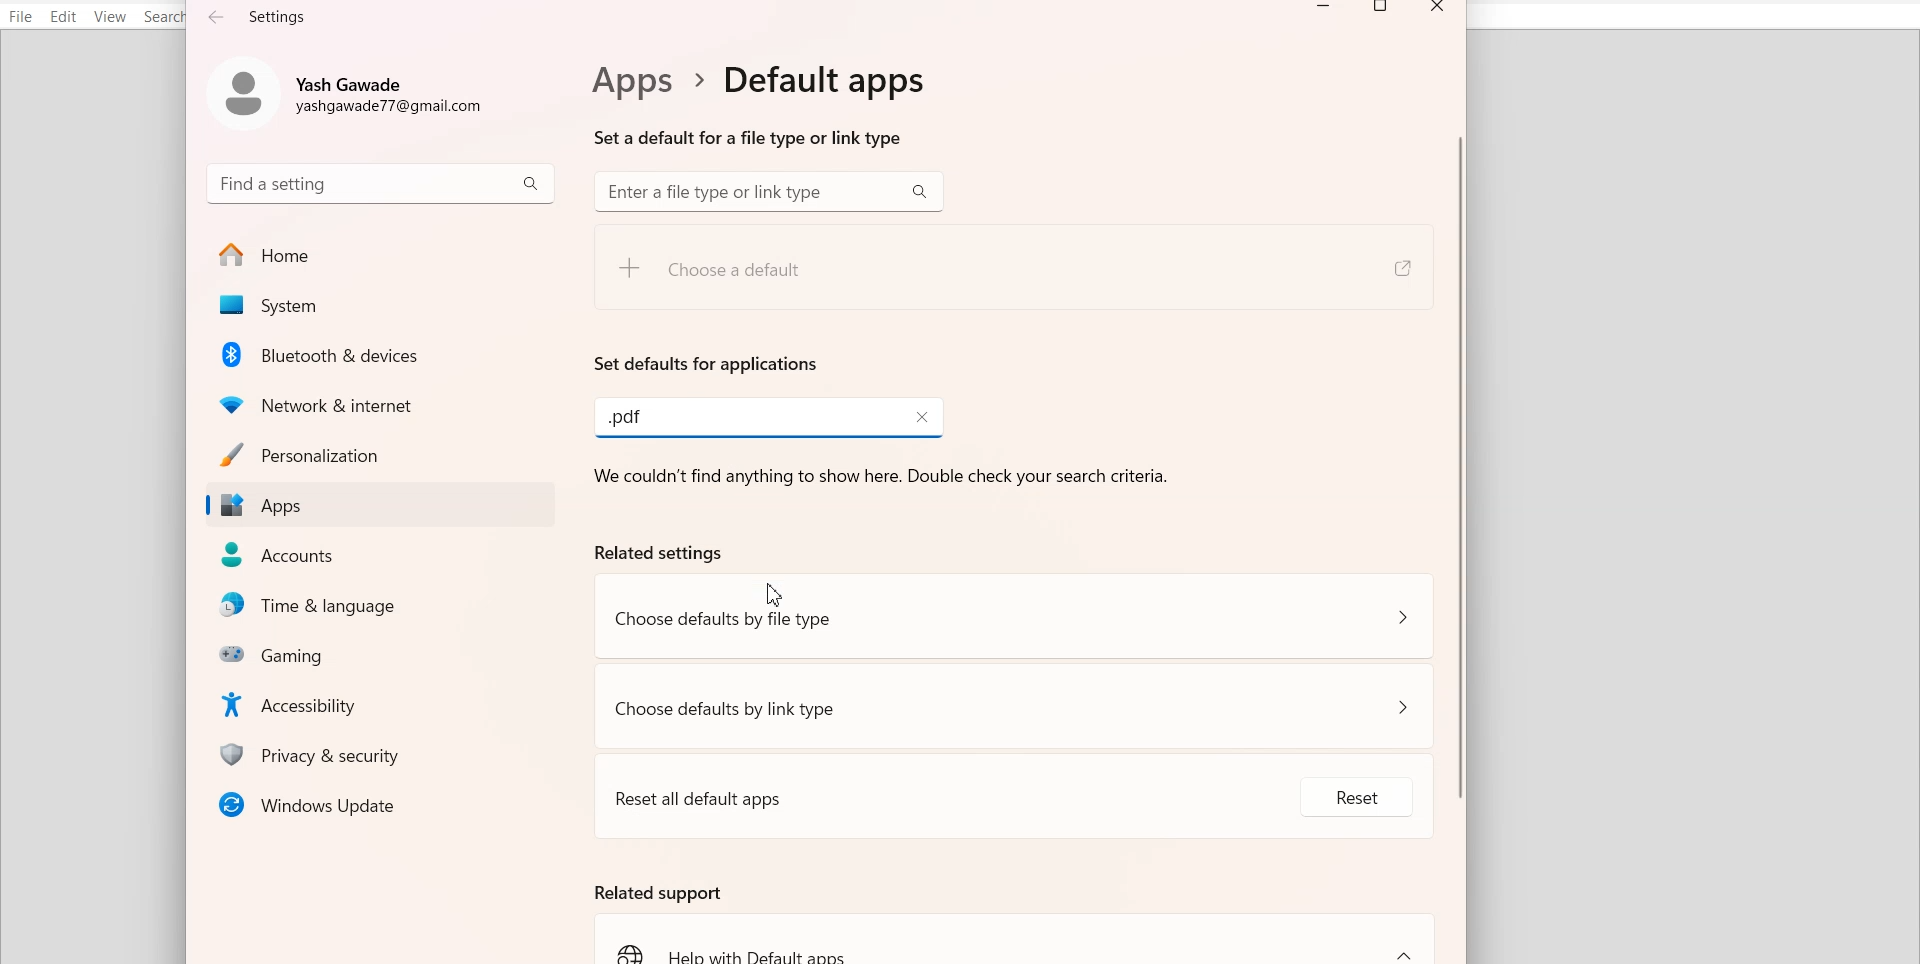 Image resolution: width=1920 pixels, height=964 pixels. I want to click on Network & Internet, so click(382, 402).